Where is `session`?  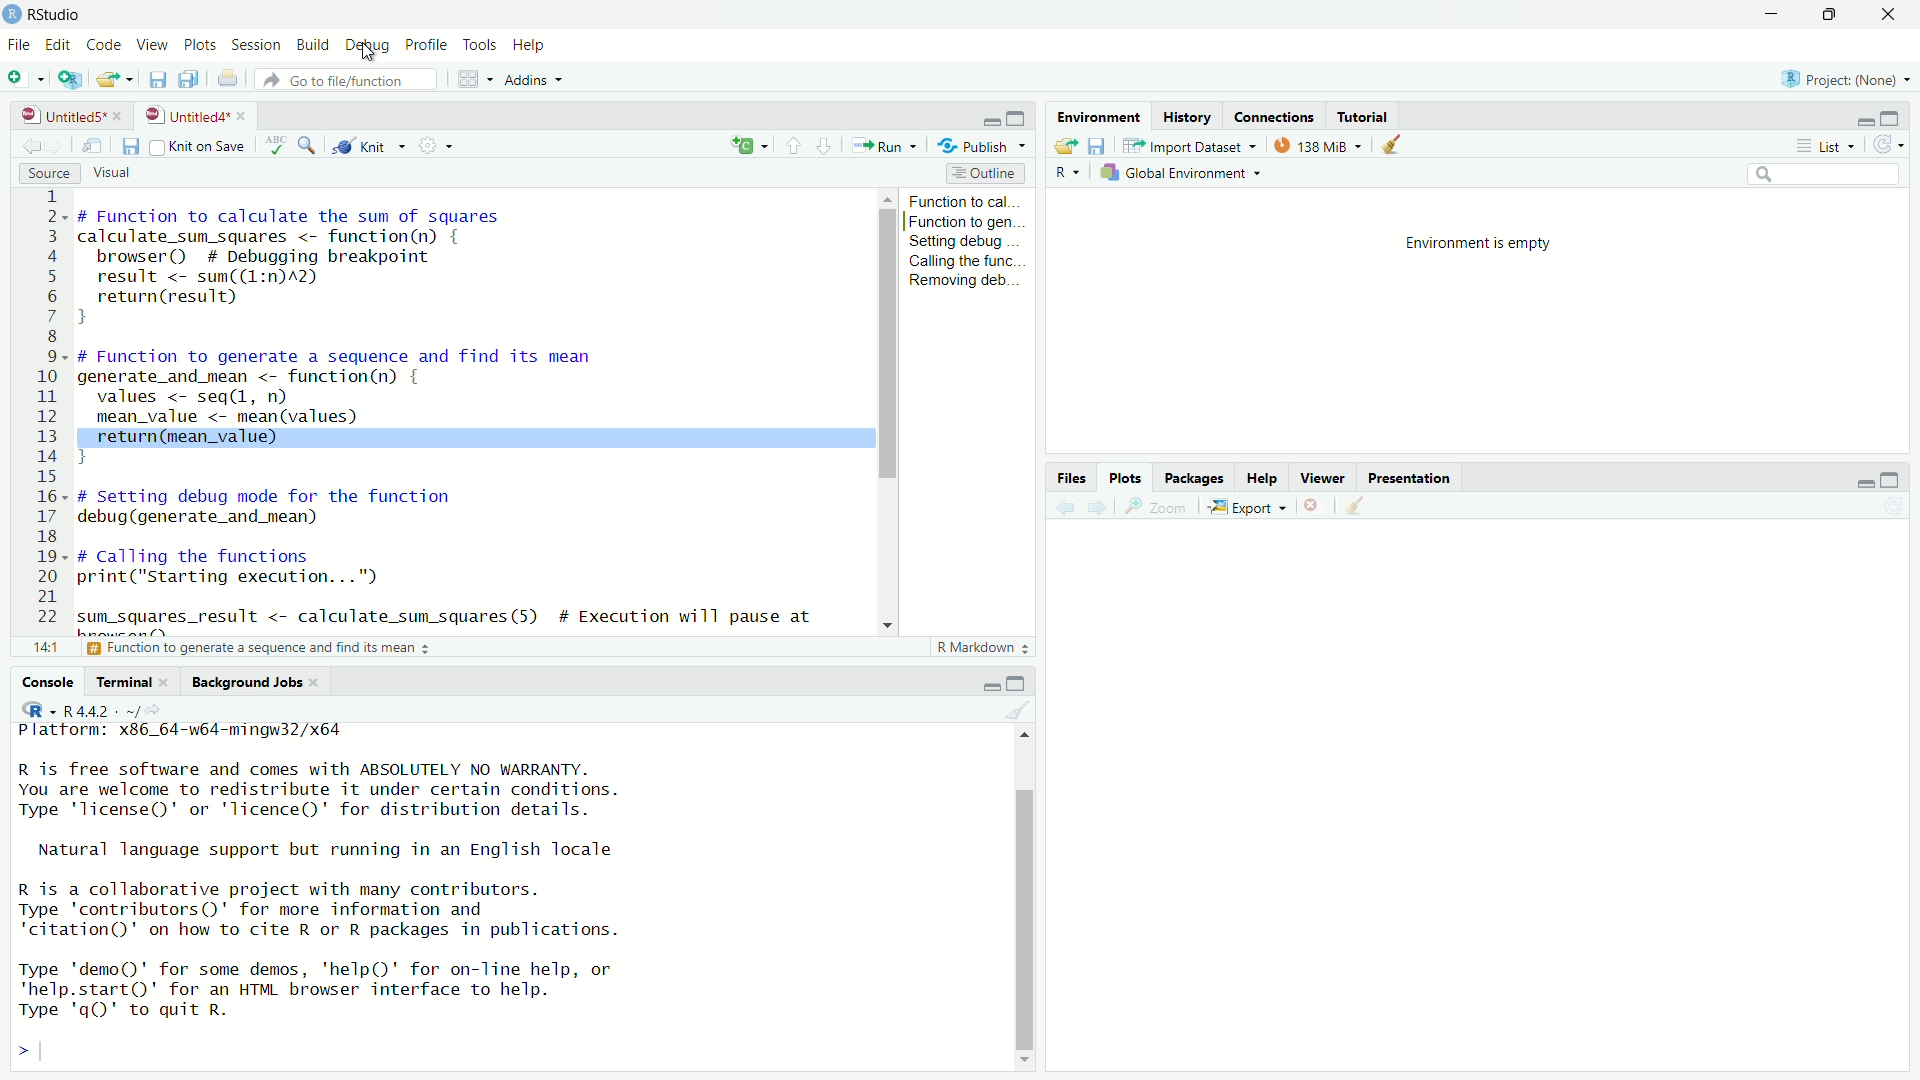 session is located at coordinates (256, 43).